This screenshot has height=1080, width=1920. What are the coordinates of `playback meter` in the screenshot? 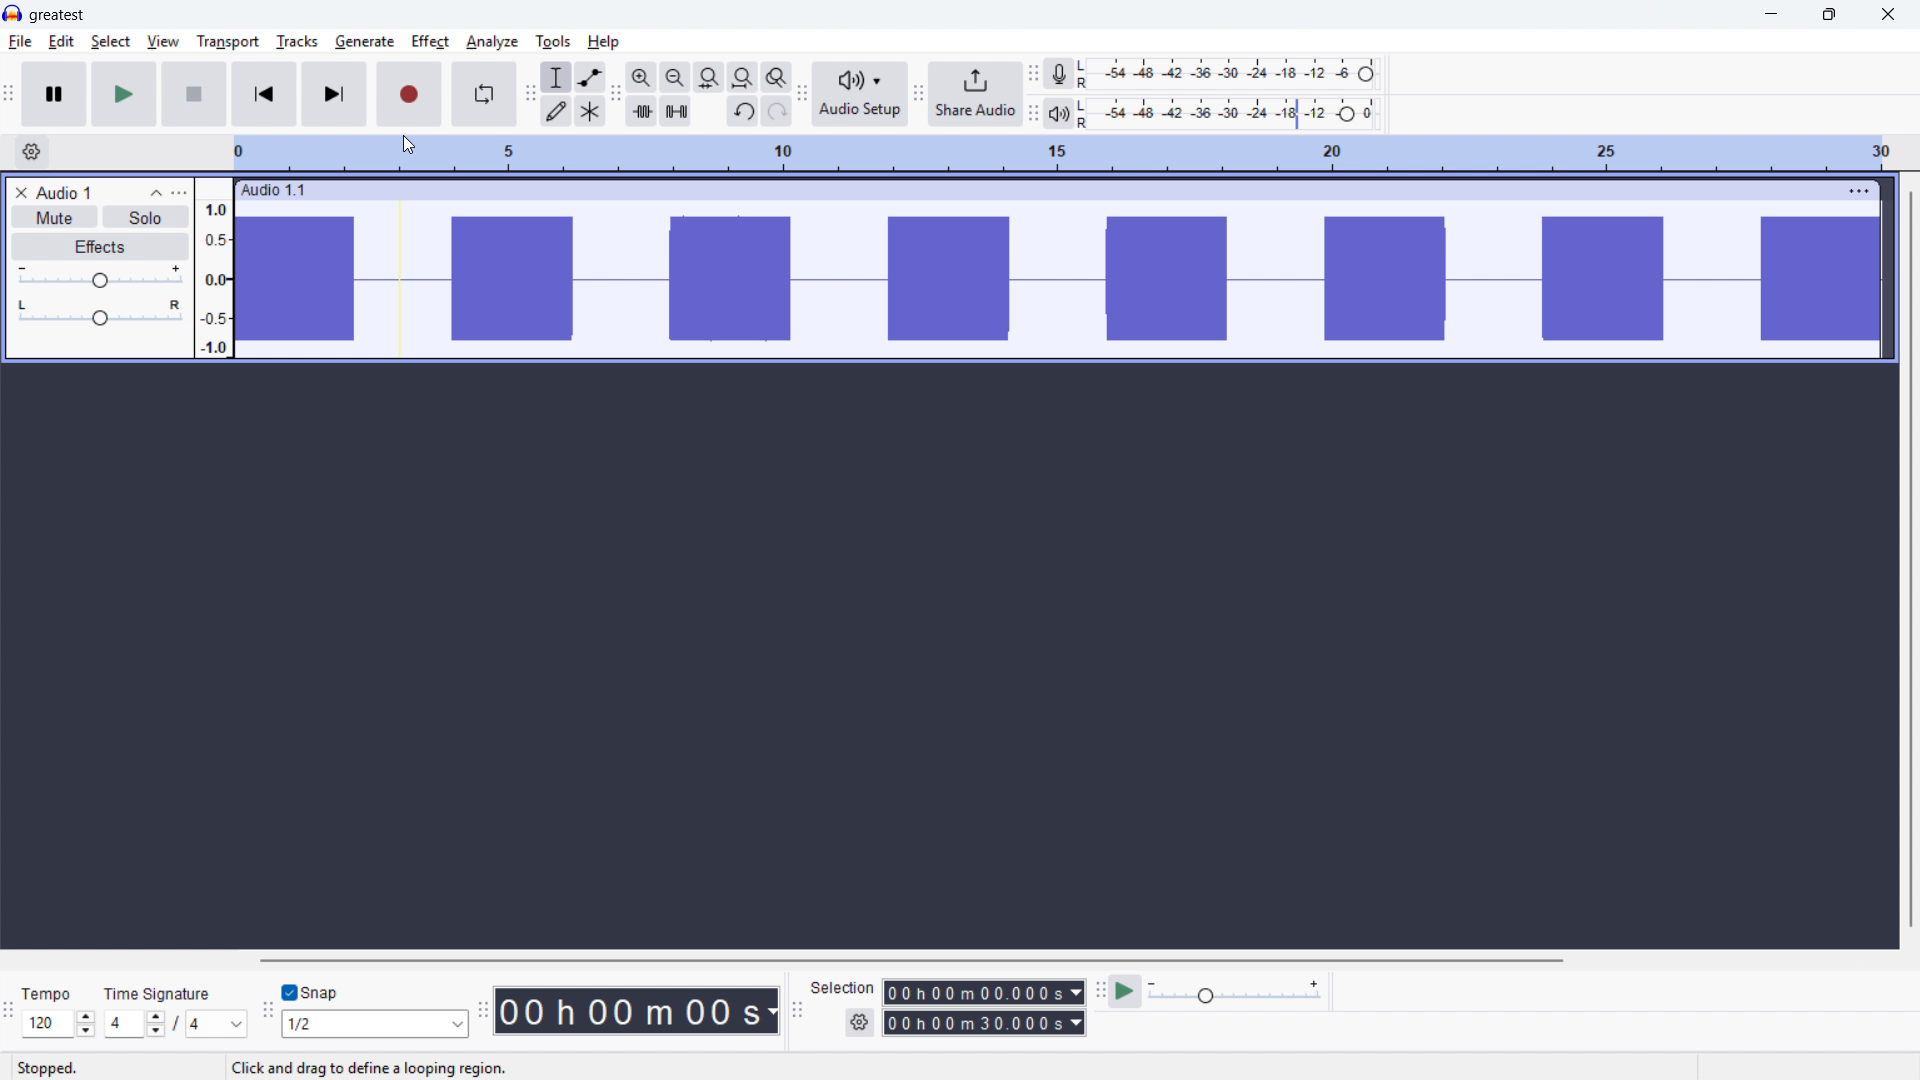 It's located at (1058, 114).